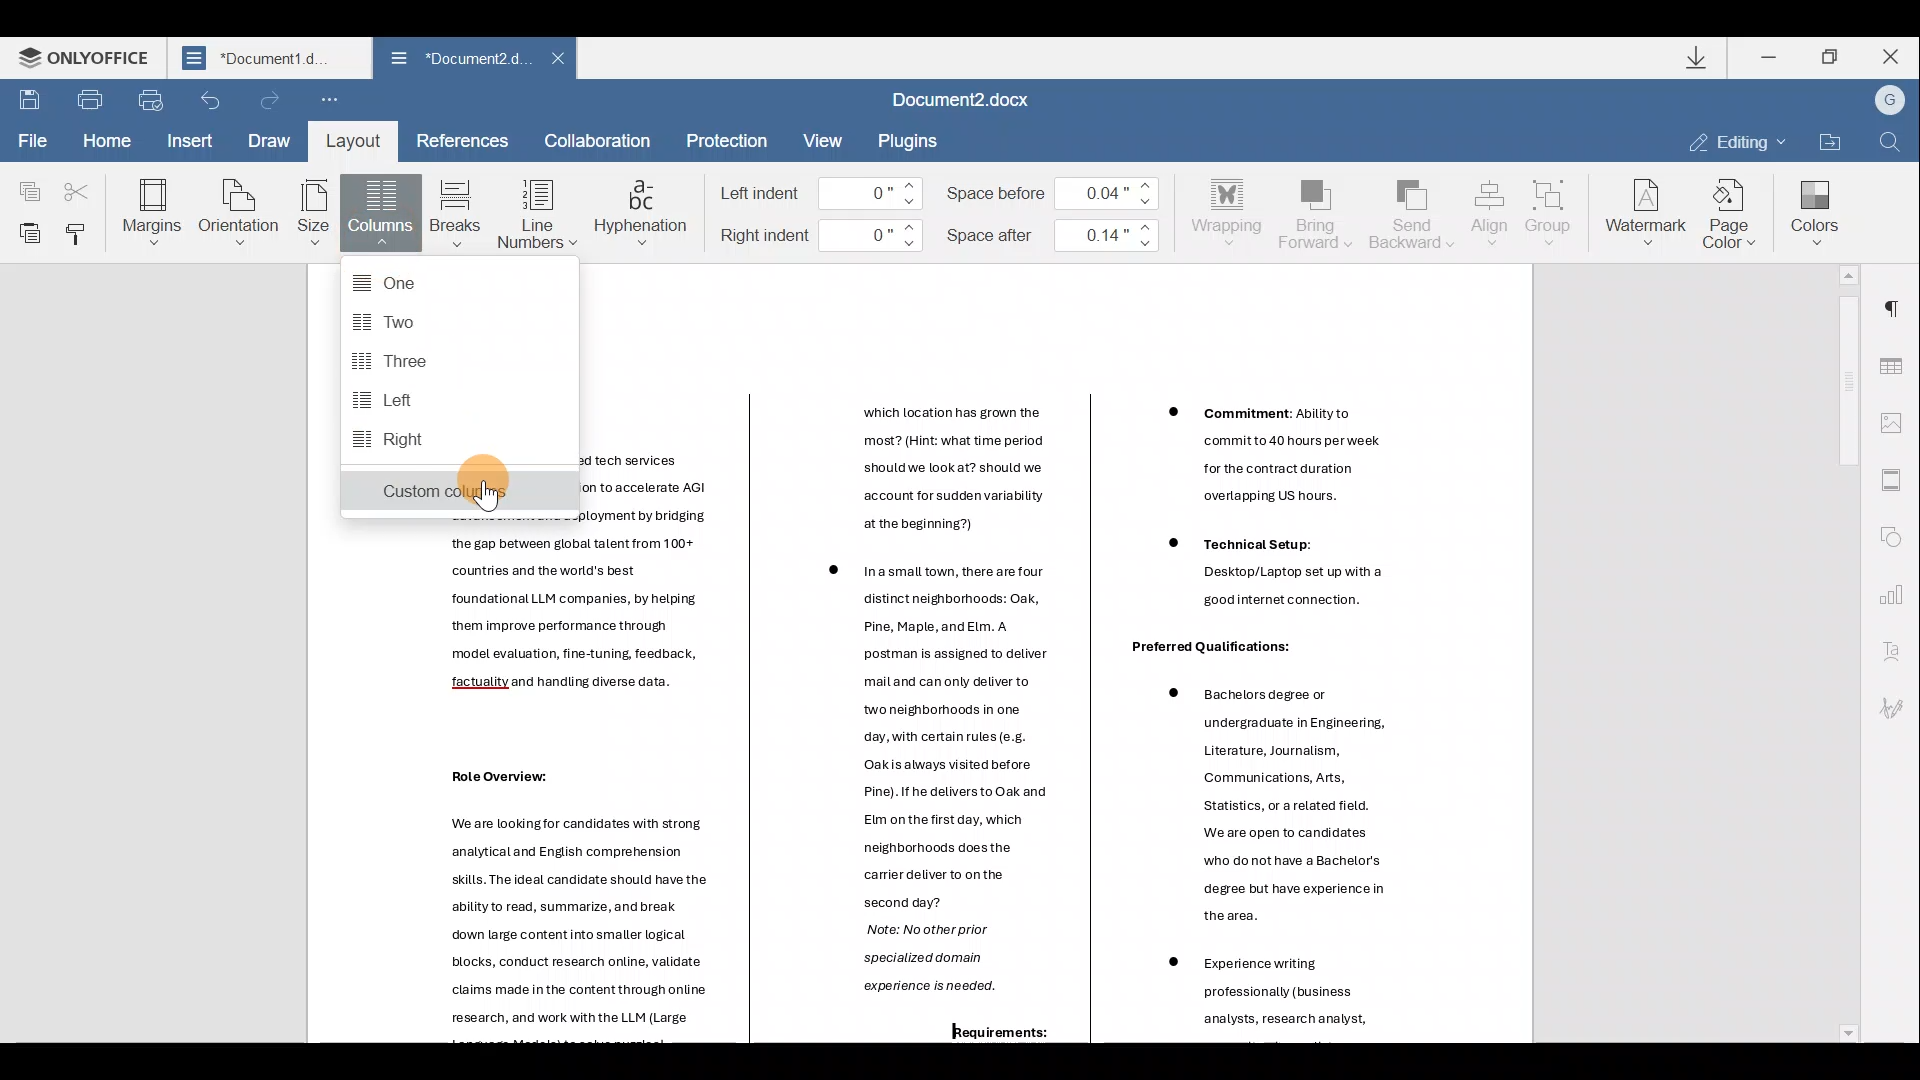 The image size is (1920, 1080). What do you see at coordinates (1900, 596) in the screenshot?
I see `Chart settings` at bounding box center [1900, 596].